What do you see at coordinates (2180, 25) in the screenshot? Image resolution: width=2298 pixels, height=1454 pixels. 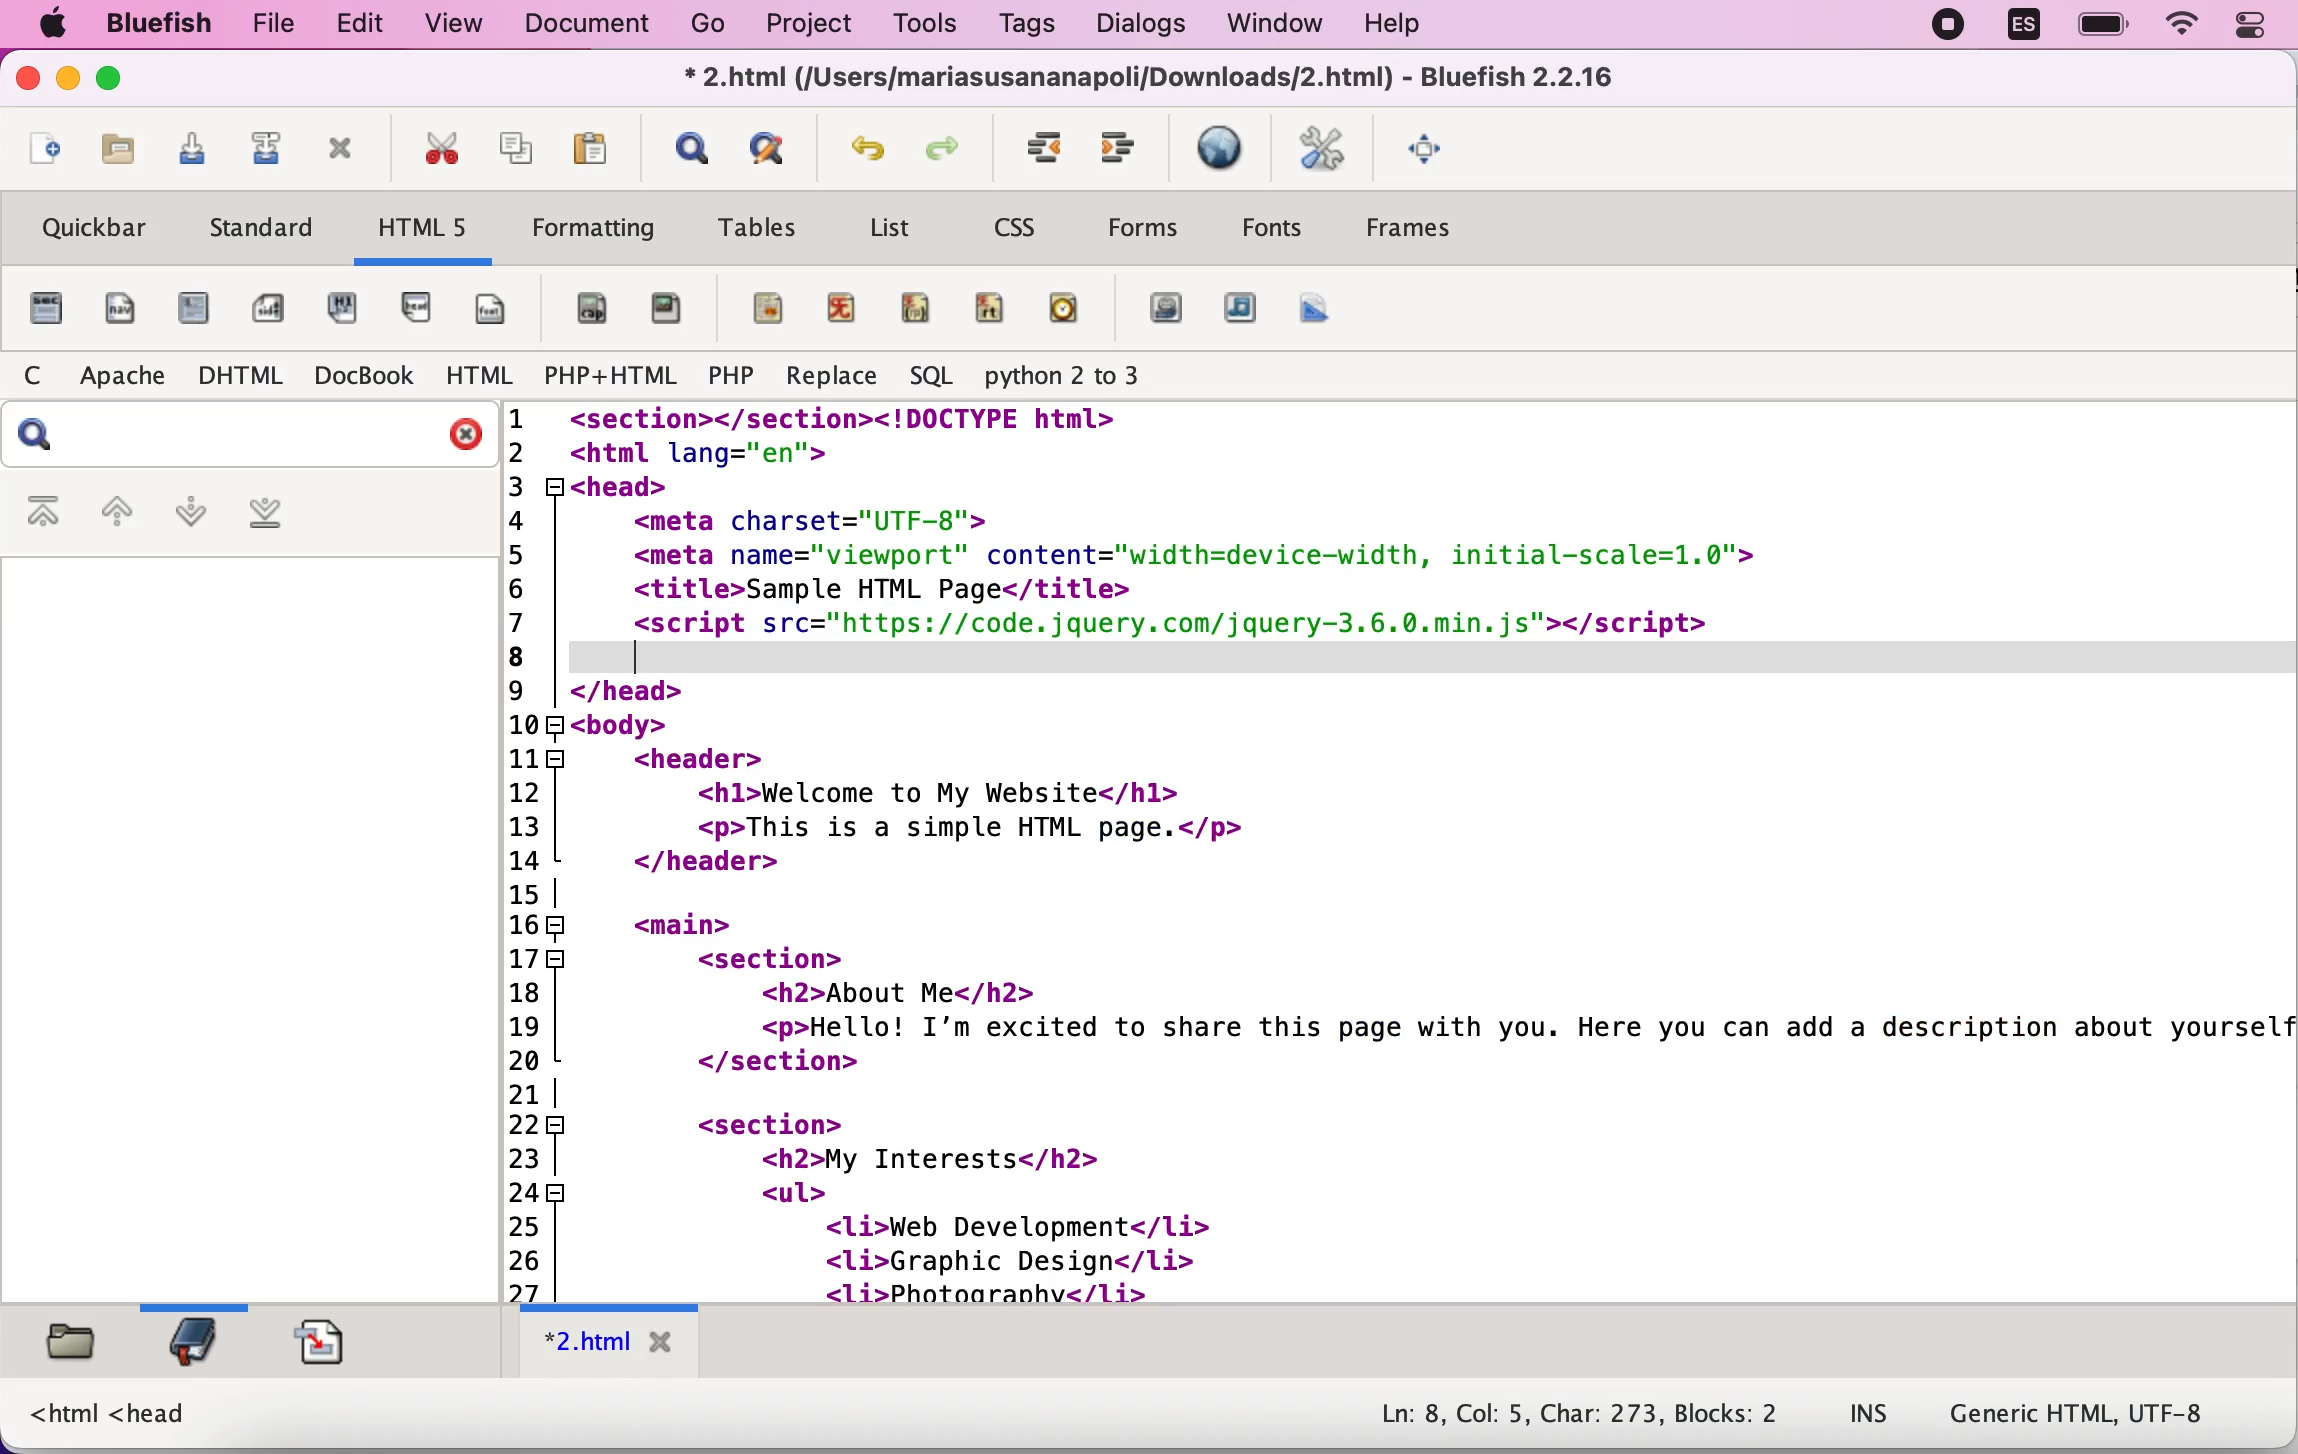 I see `wifi` at bounding box center [2180, 25].